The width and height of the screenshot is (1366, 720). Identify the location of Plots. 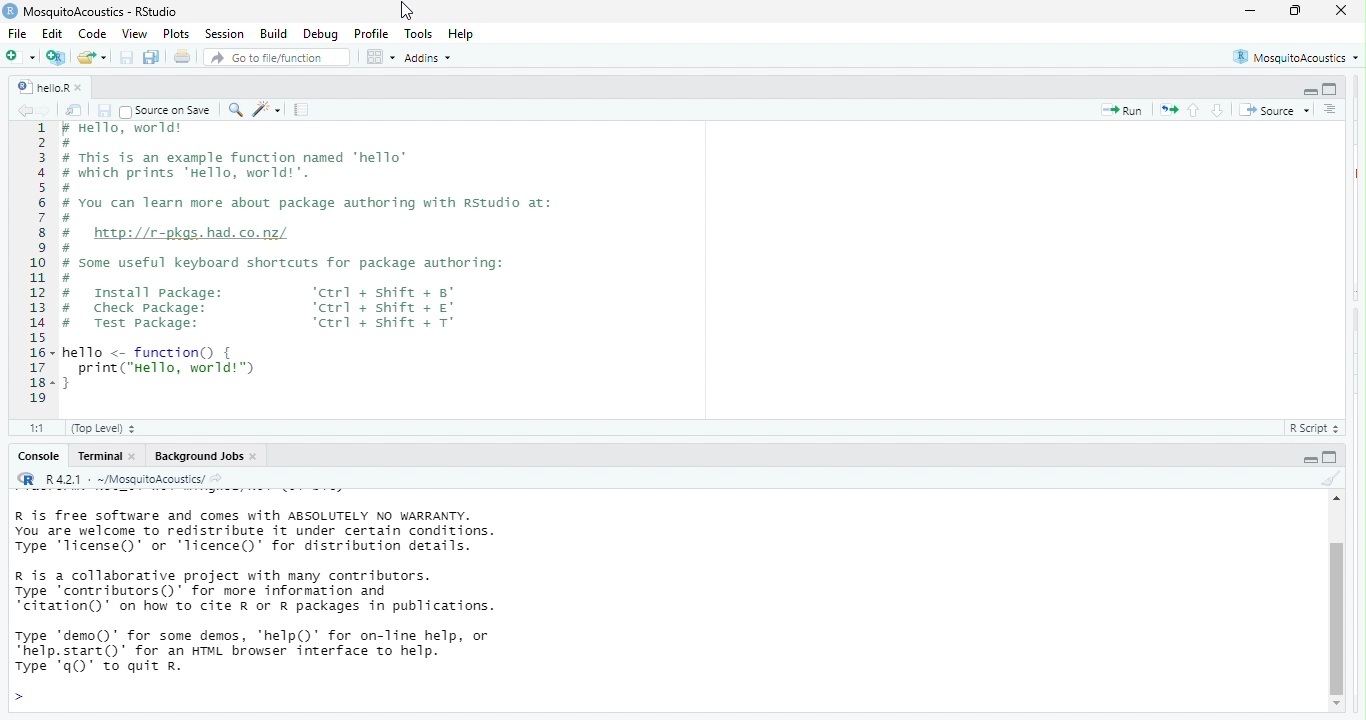
(176, 33).